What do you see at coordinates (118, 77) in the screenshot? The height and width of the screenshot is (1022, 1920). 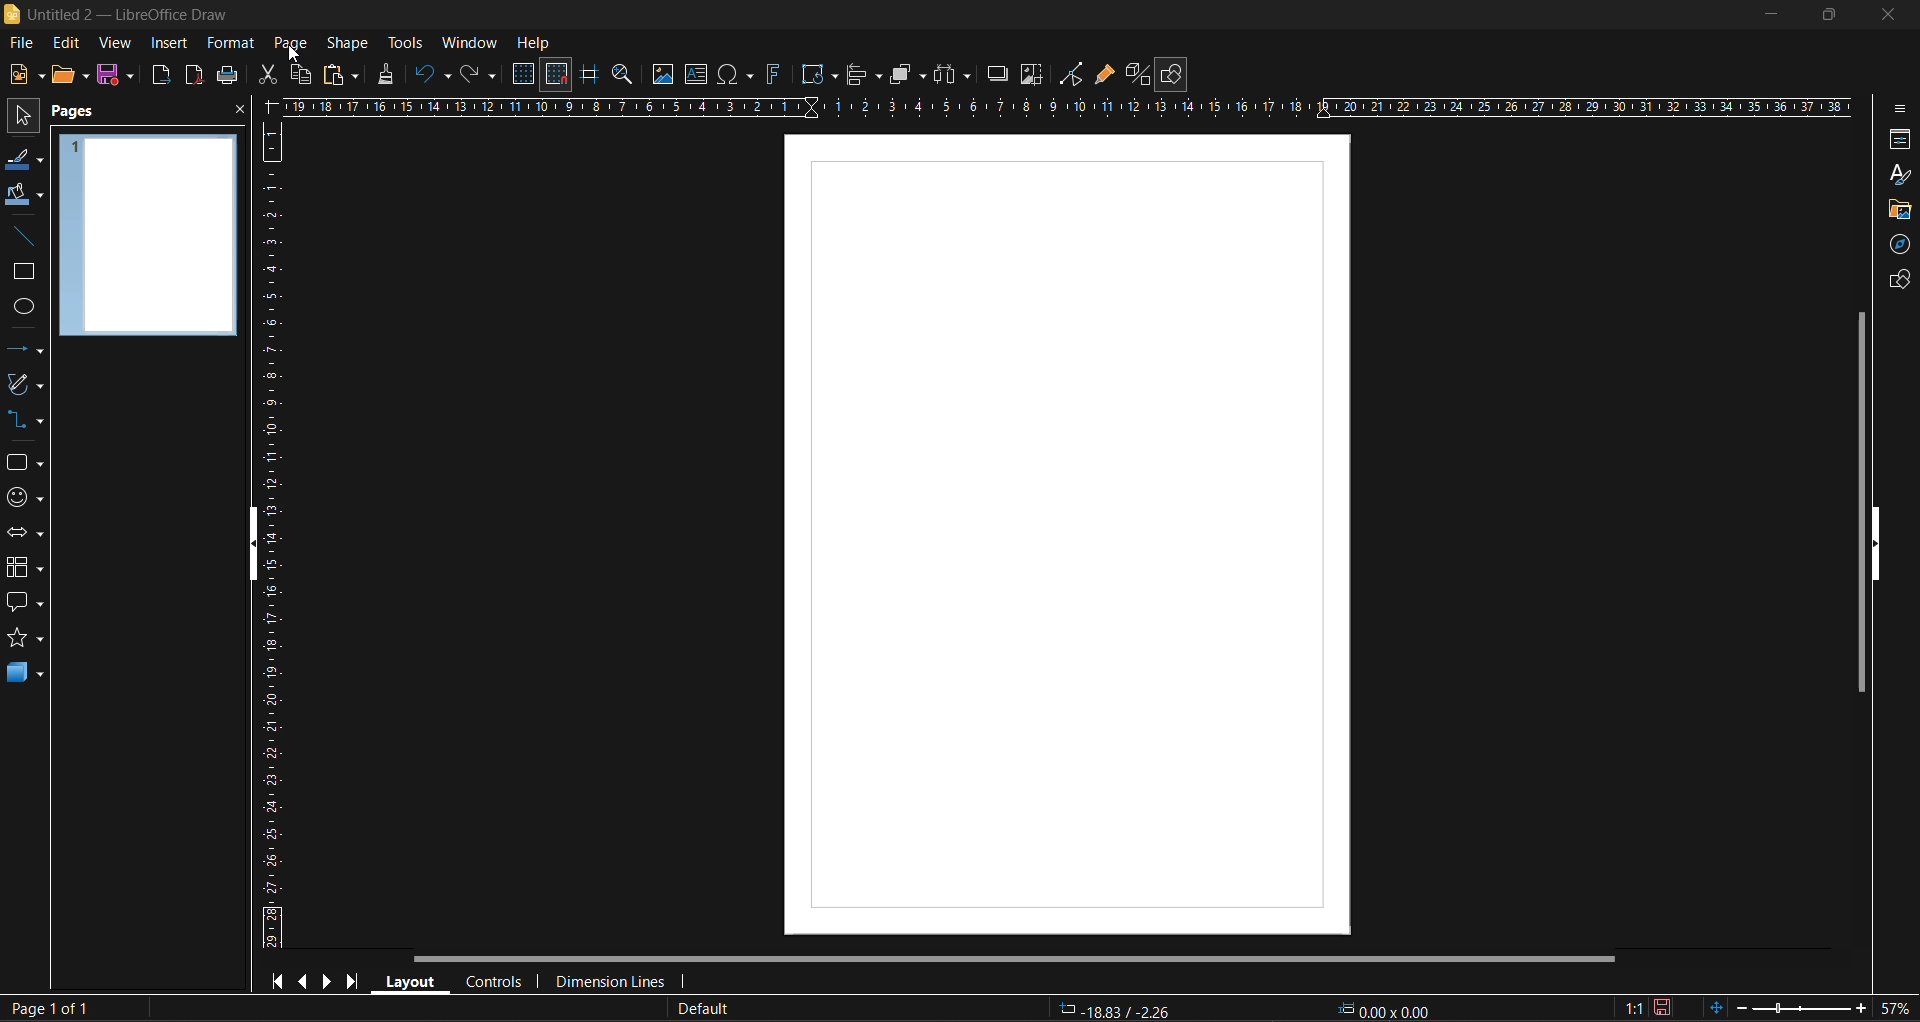 I see `save` at bounding box center [118, 77].